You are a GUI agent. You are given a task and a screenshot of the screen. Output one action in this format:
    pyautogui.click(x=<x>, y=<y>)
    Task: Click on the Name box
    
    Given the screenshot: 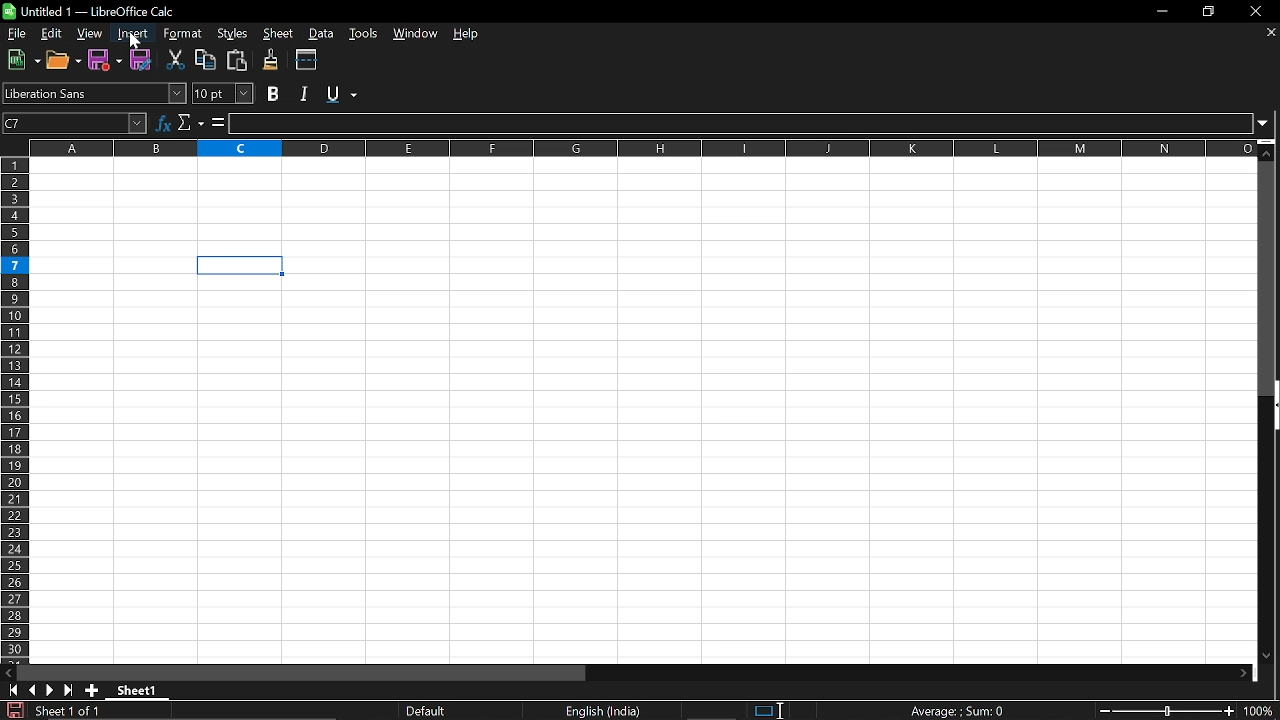 What is the action you would take?
    pyautogui.click(x=75, y=122)
    